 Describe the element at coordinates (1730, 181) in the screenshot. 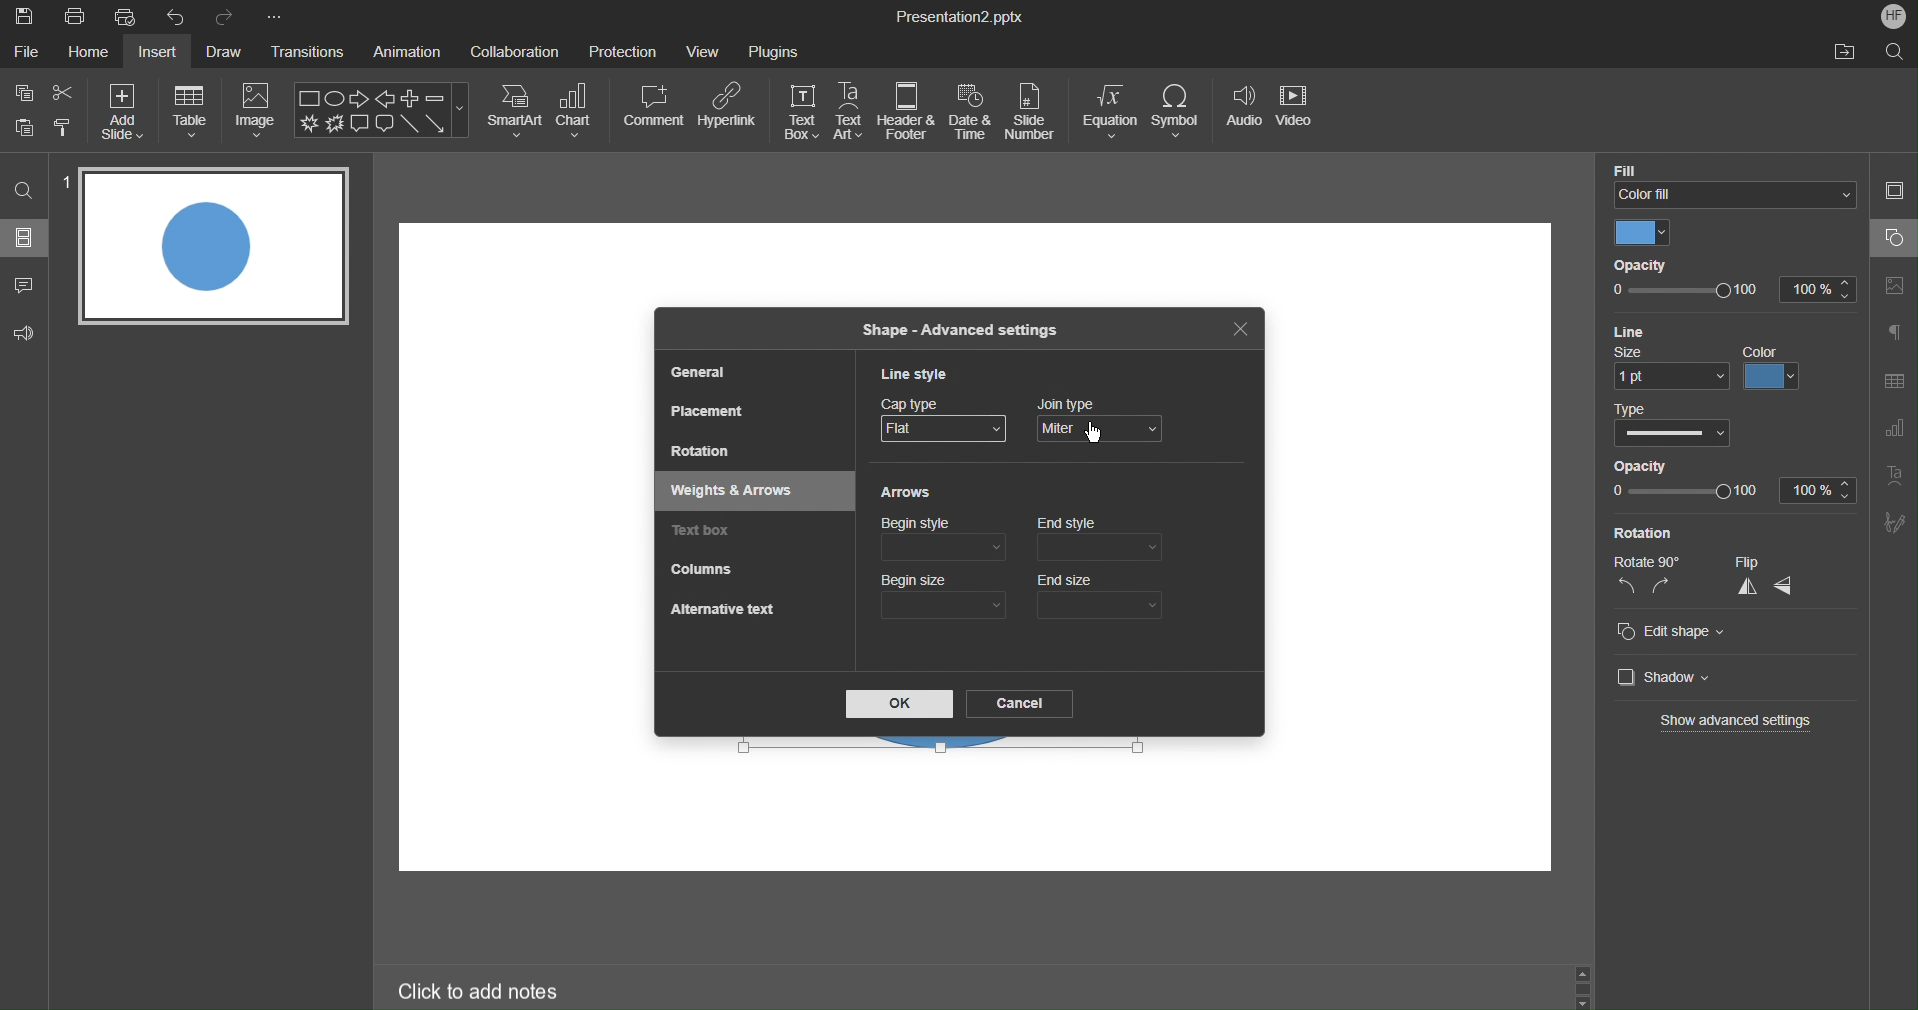

I see `Color FIll` at that location.